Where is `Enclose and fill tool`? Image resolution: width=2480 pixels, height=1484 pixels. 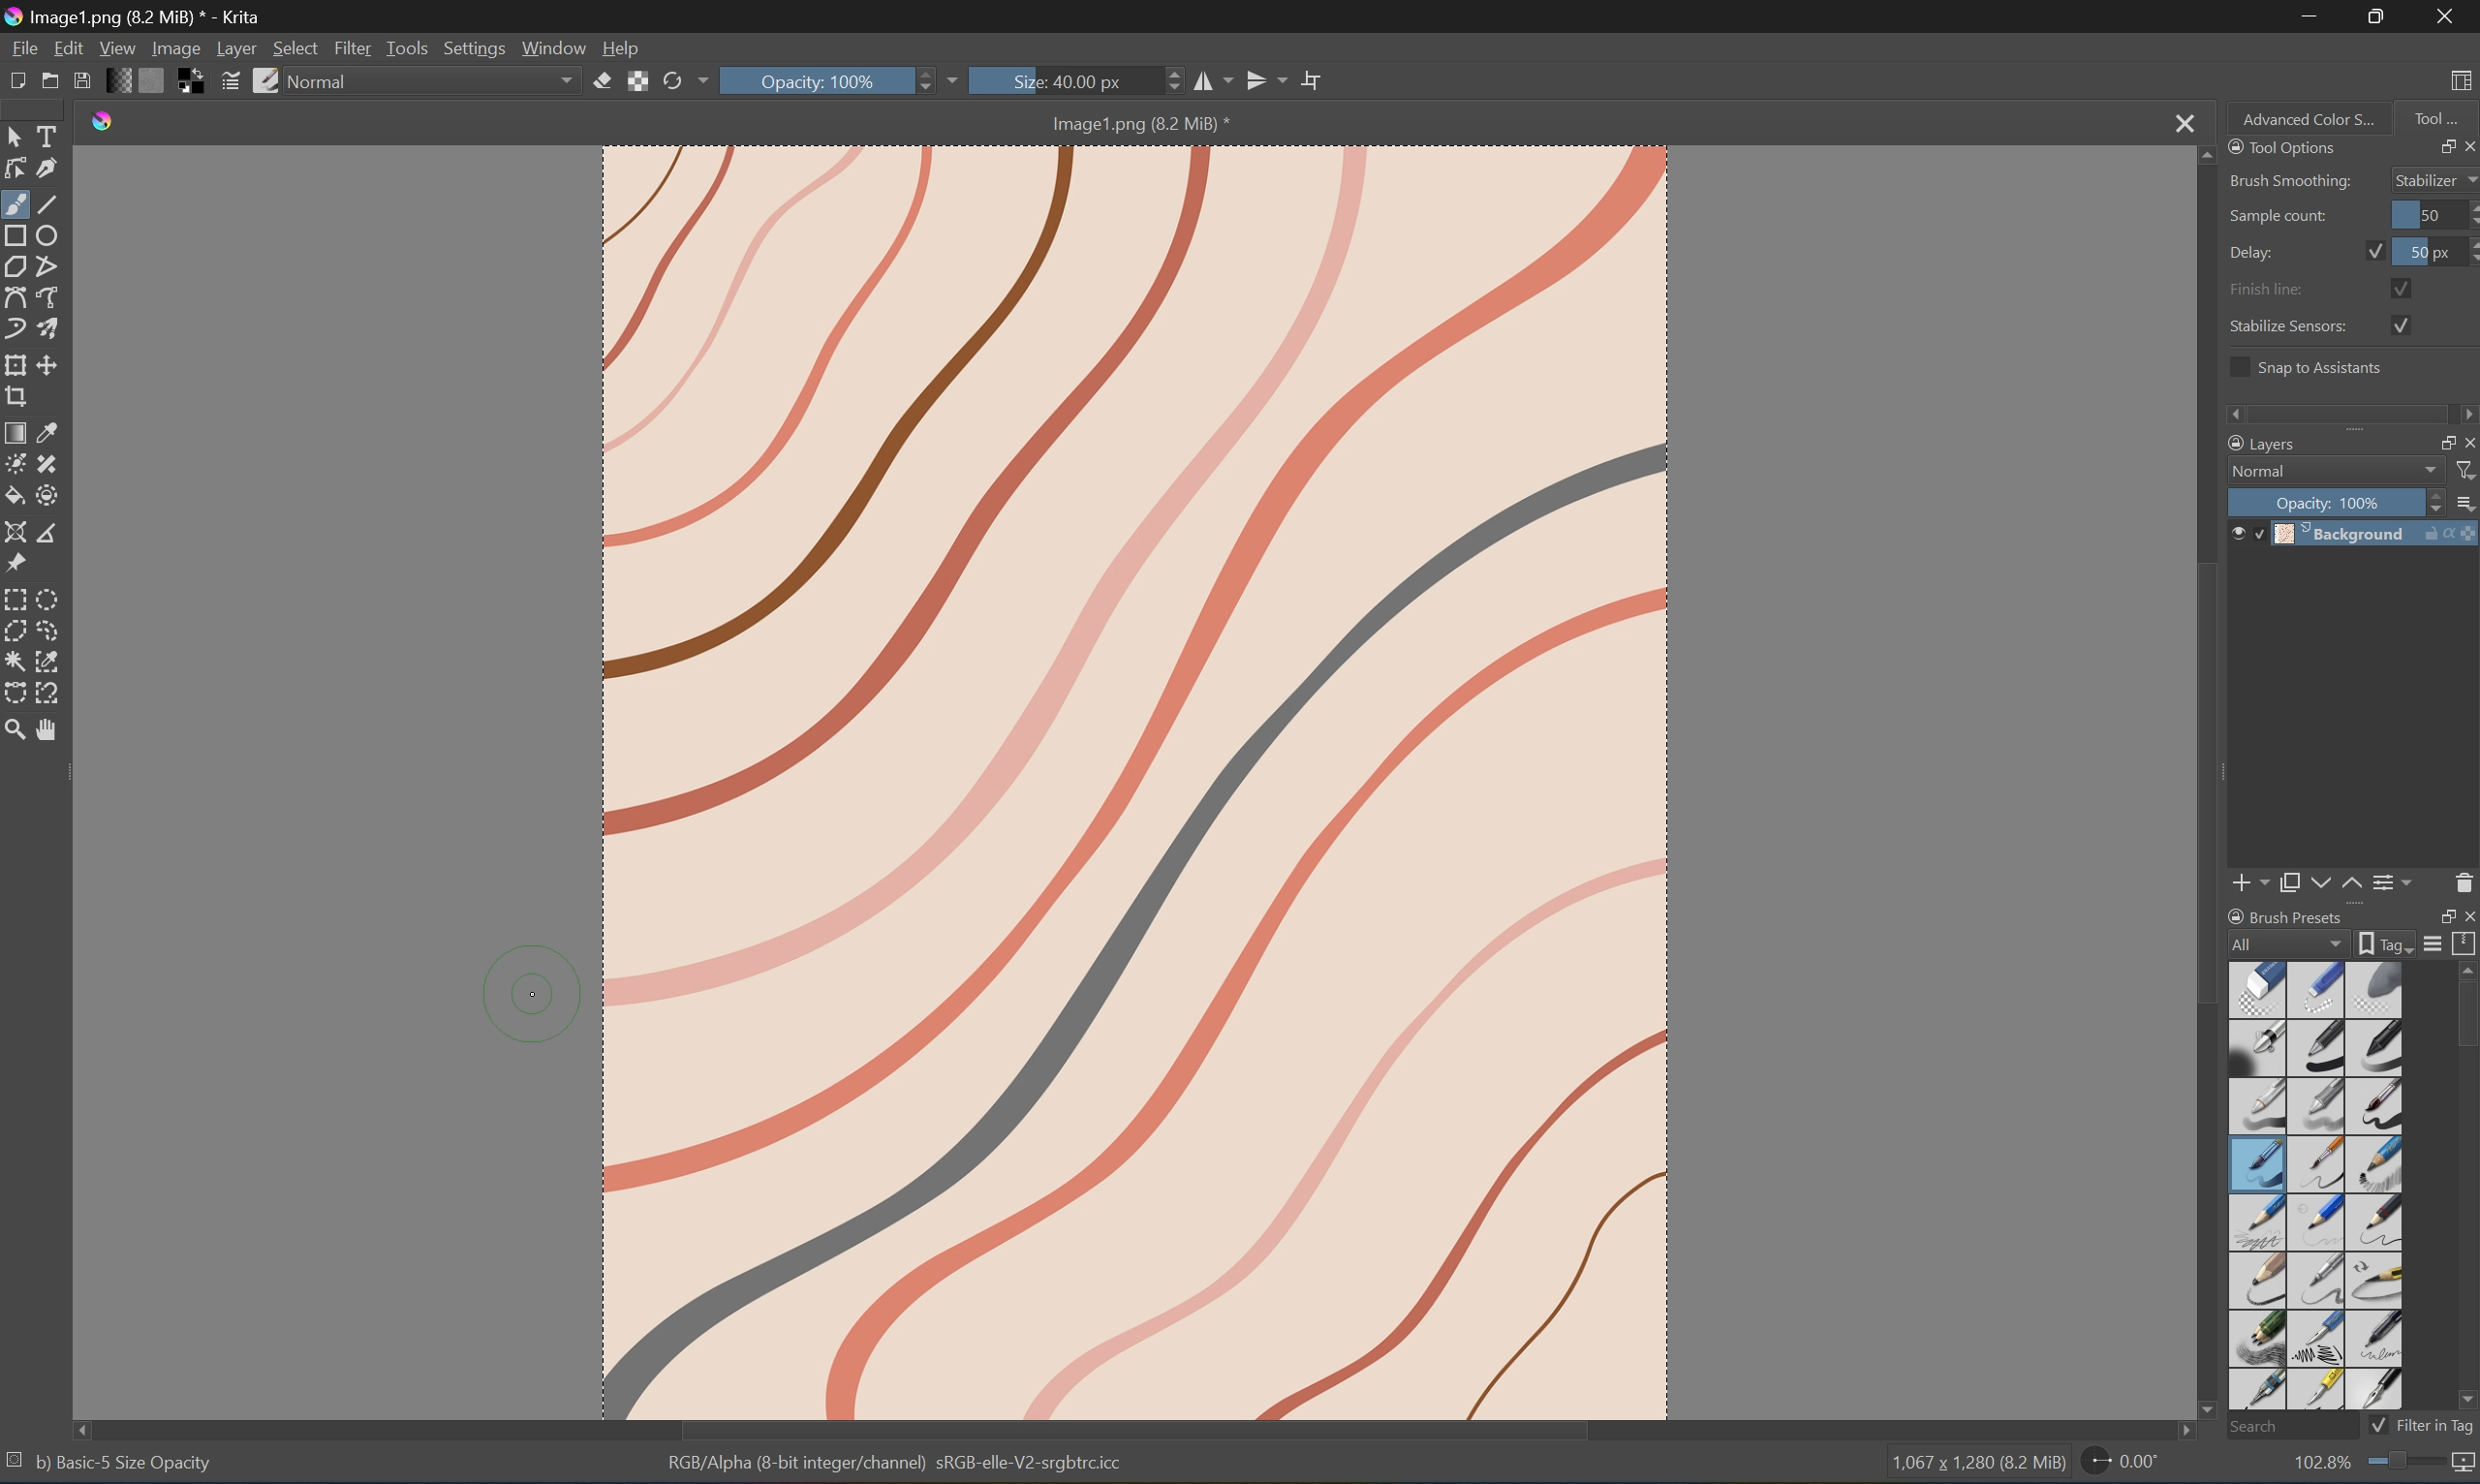 Enclose and fill tool is located at coordinates (45, 495).